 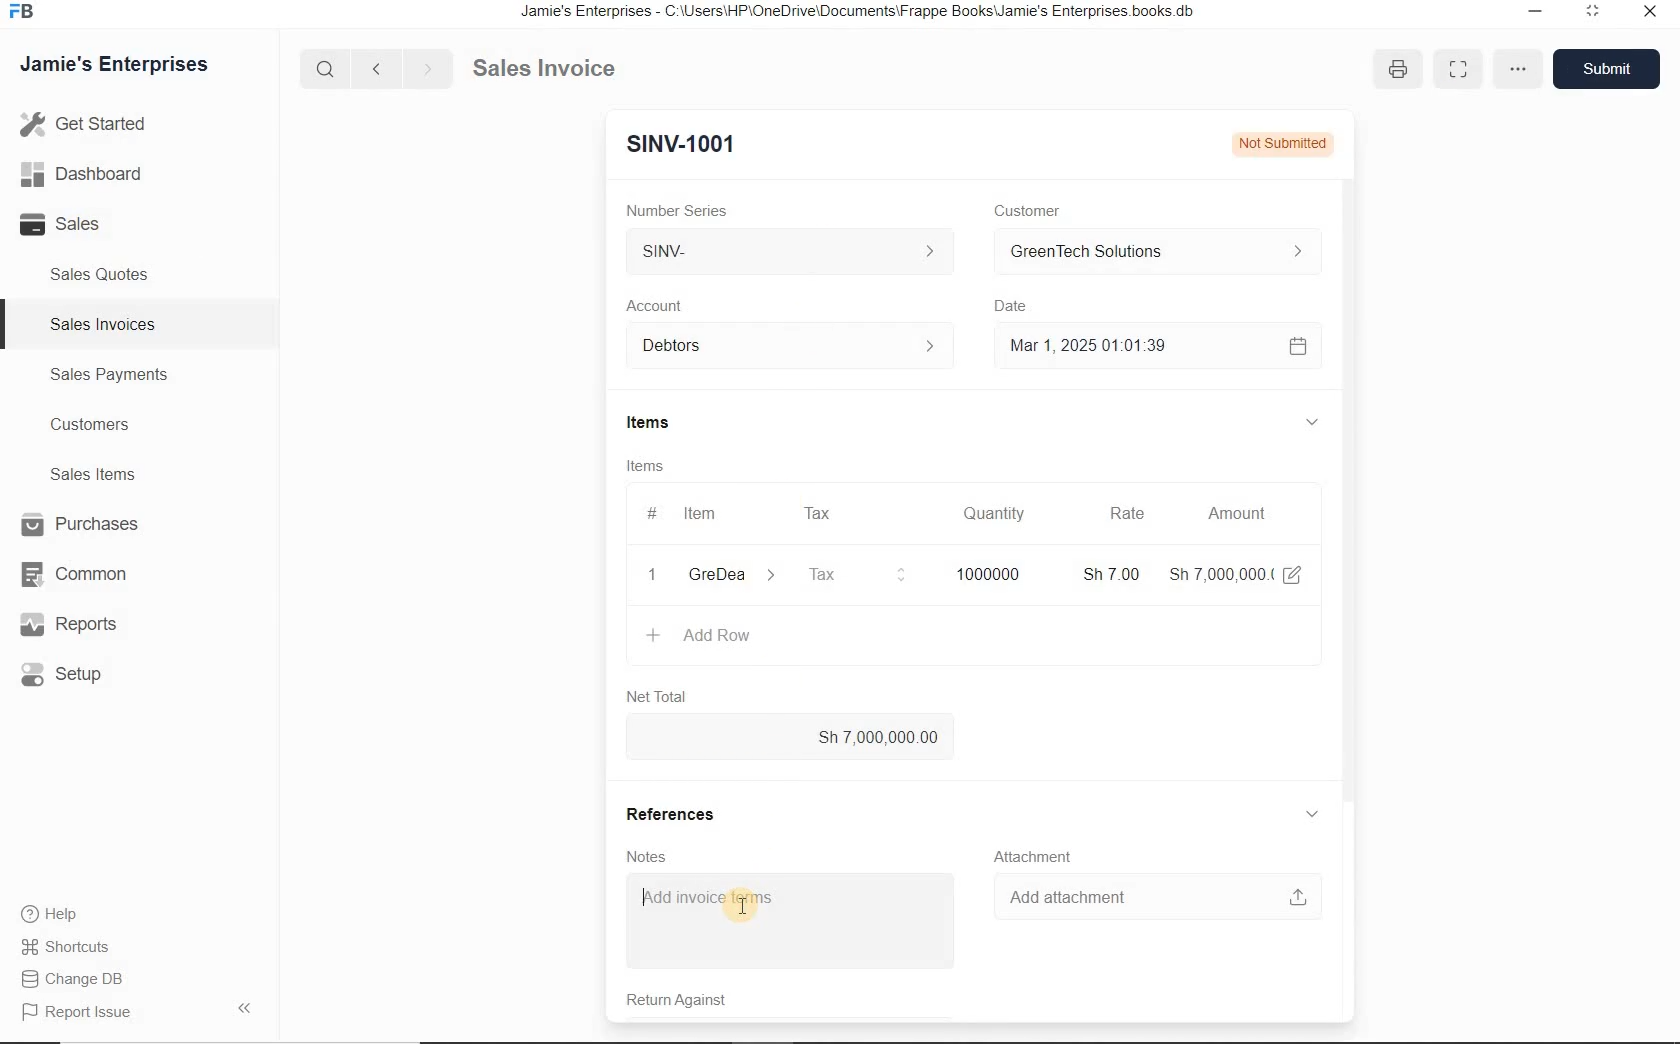 I want to click on Not Submitted, so click(x=1280, y=142).